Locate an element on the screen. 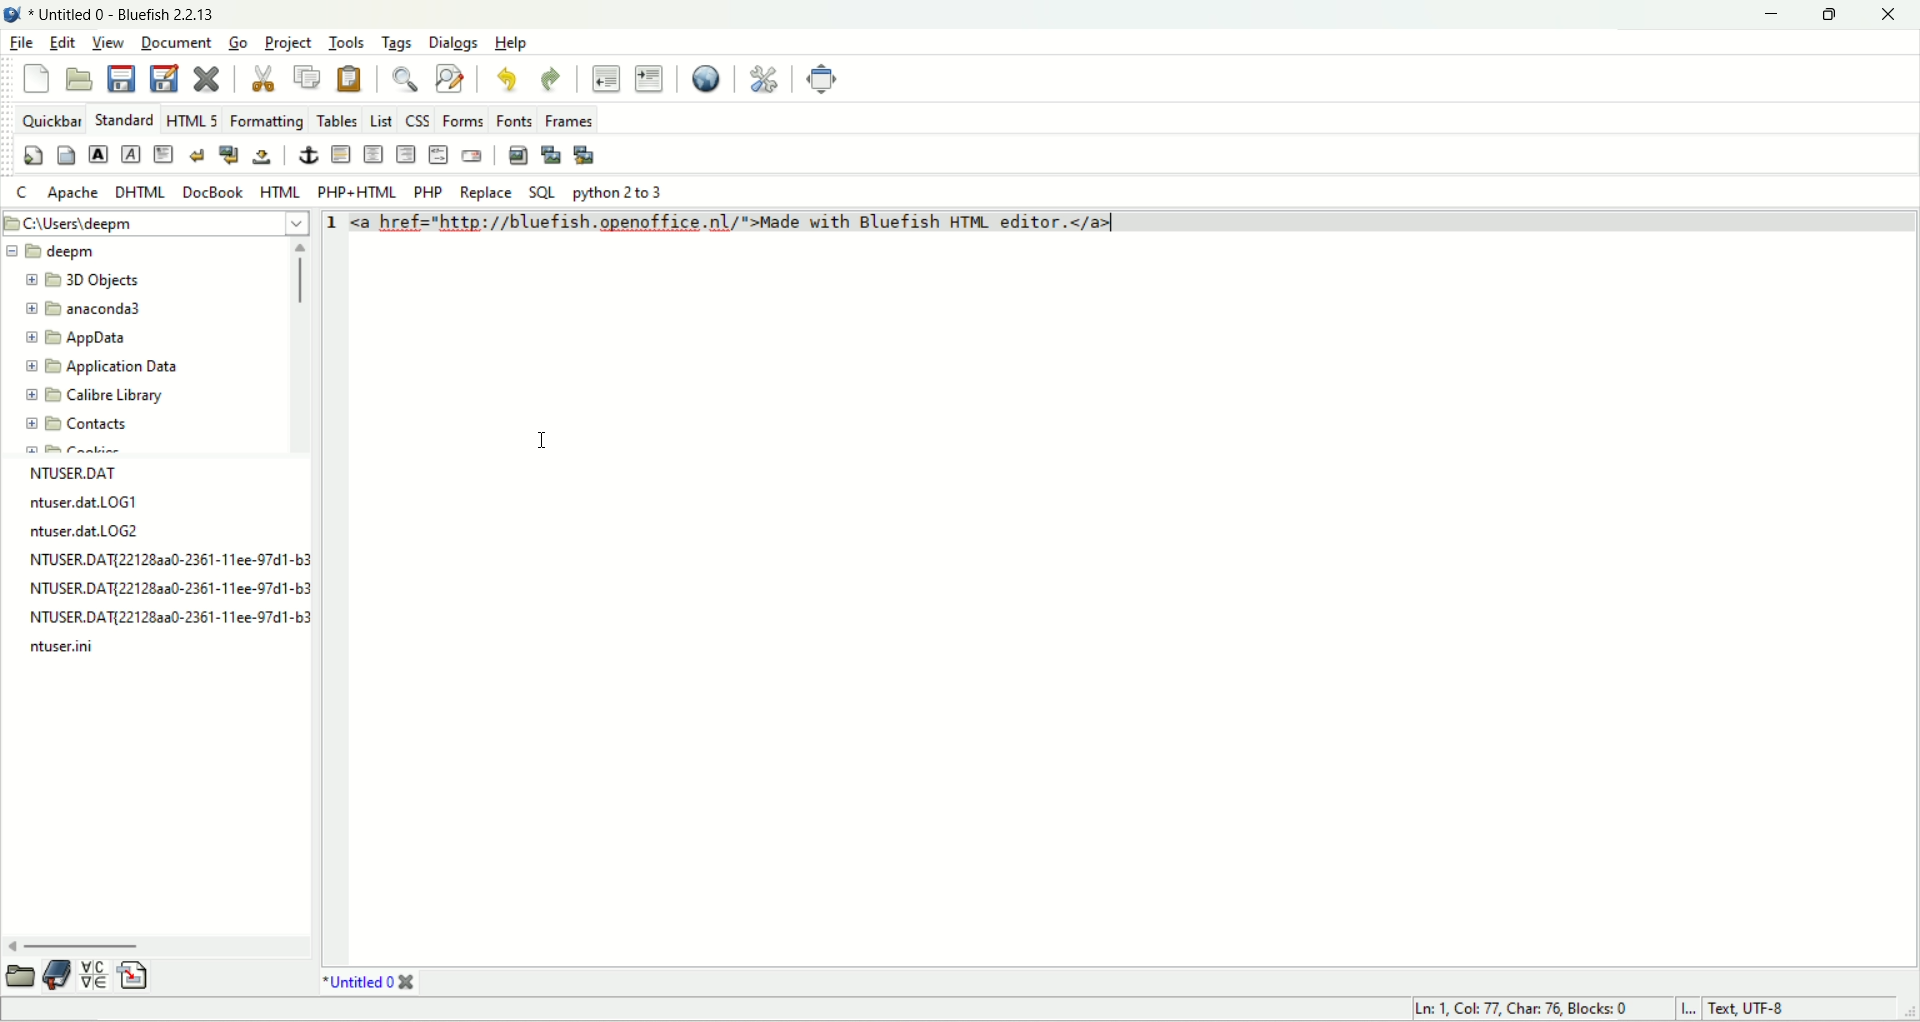 Image resolution: width=1920 pixels, height=1022 pixels. untitled is located at coordinates (368, 982).